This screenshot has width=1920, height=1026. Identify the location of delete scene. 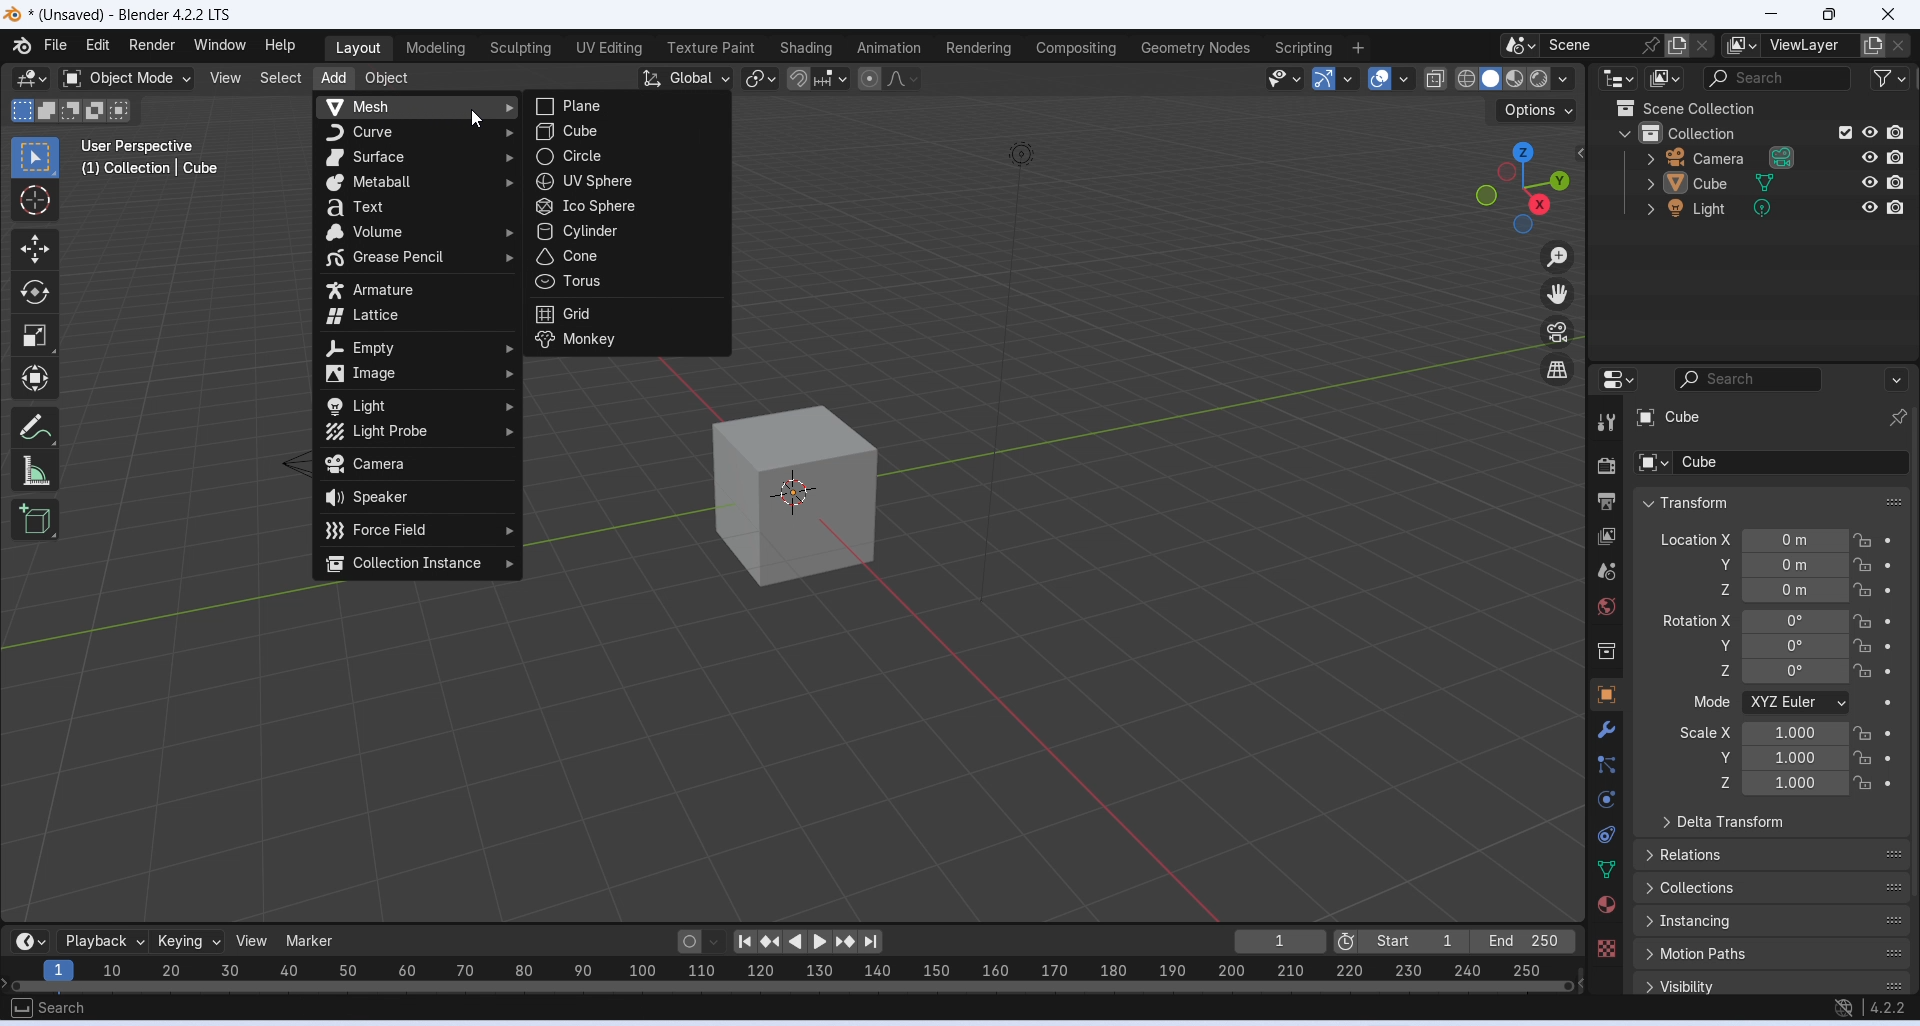
(1703, 45).